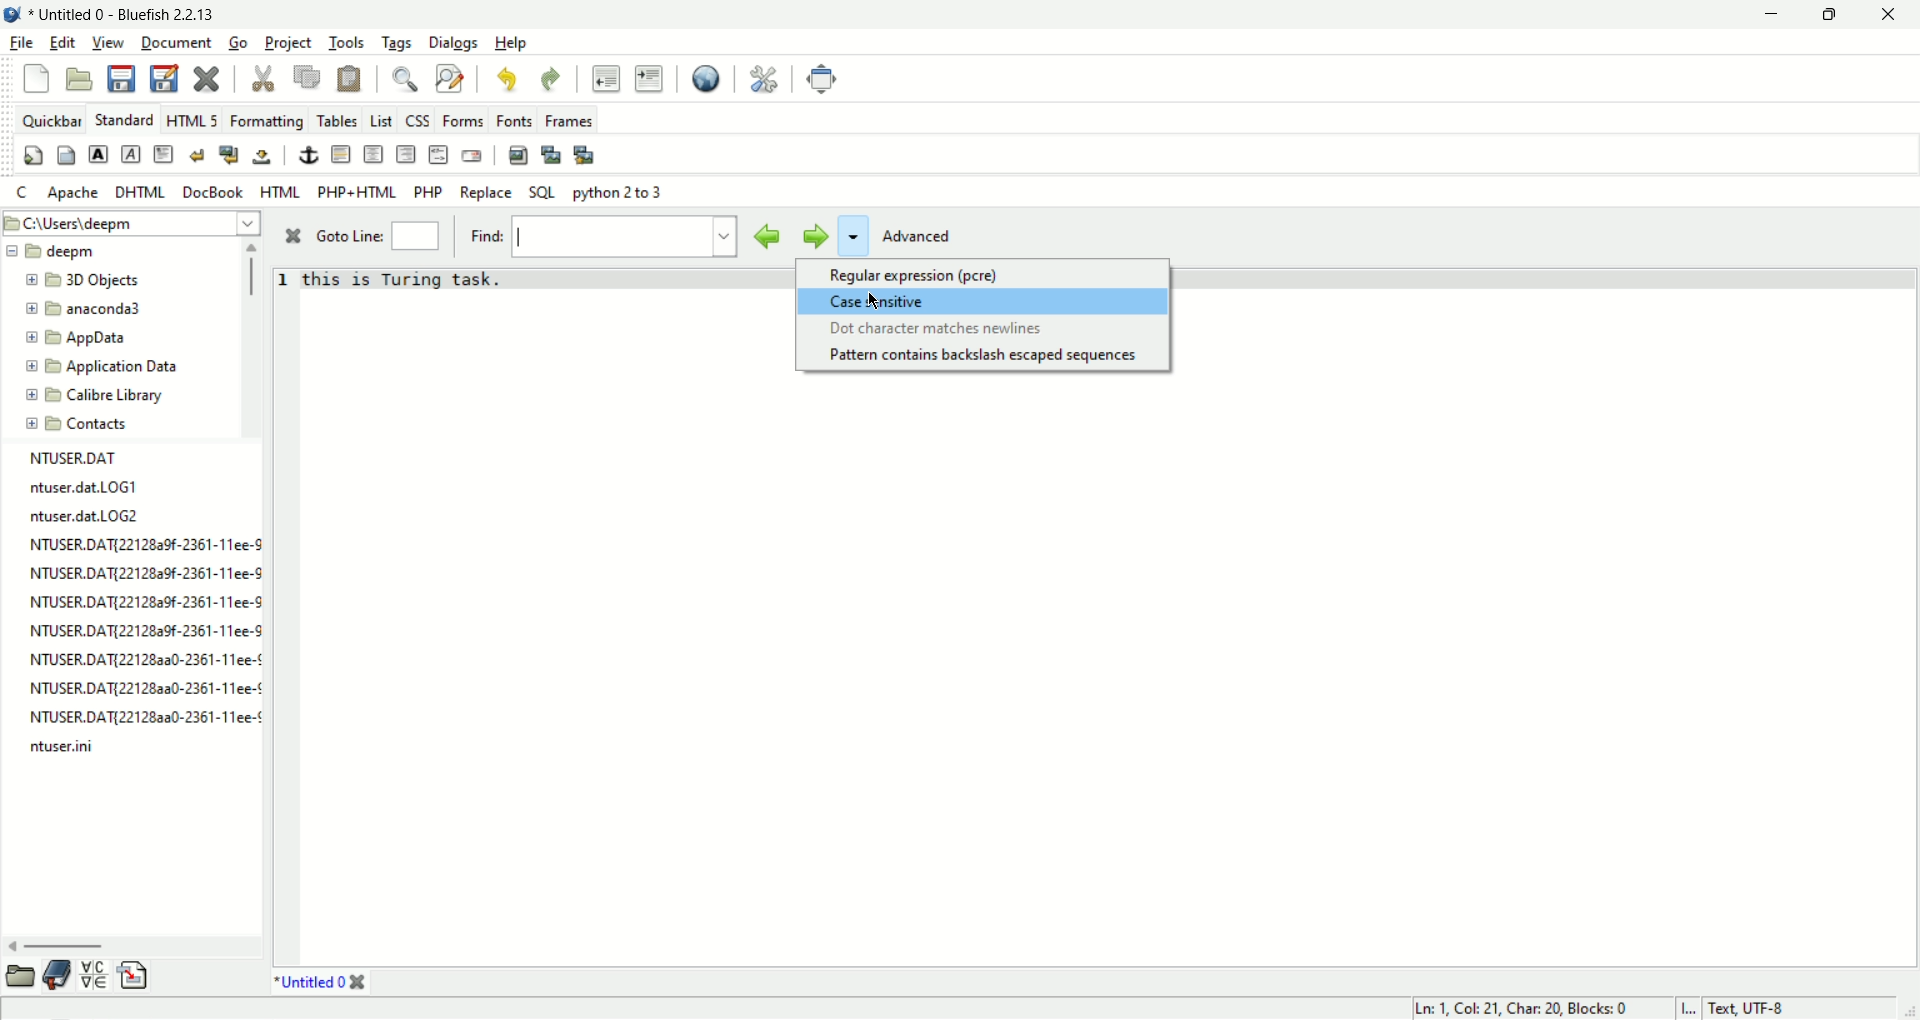 The height and width of the screenshot is (1020, 1920). I want to click on cut, so click(265, 80).